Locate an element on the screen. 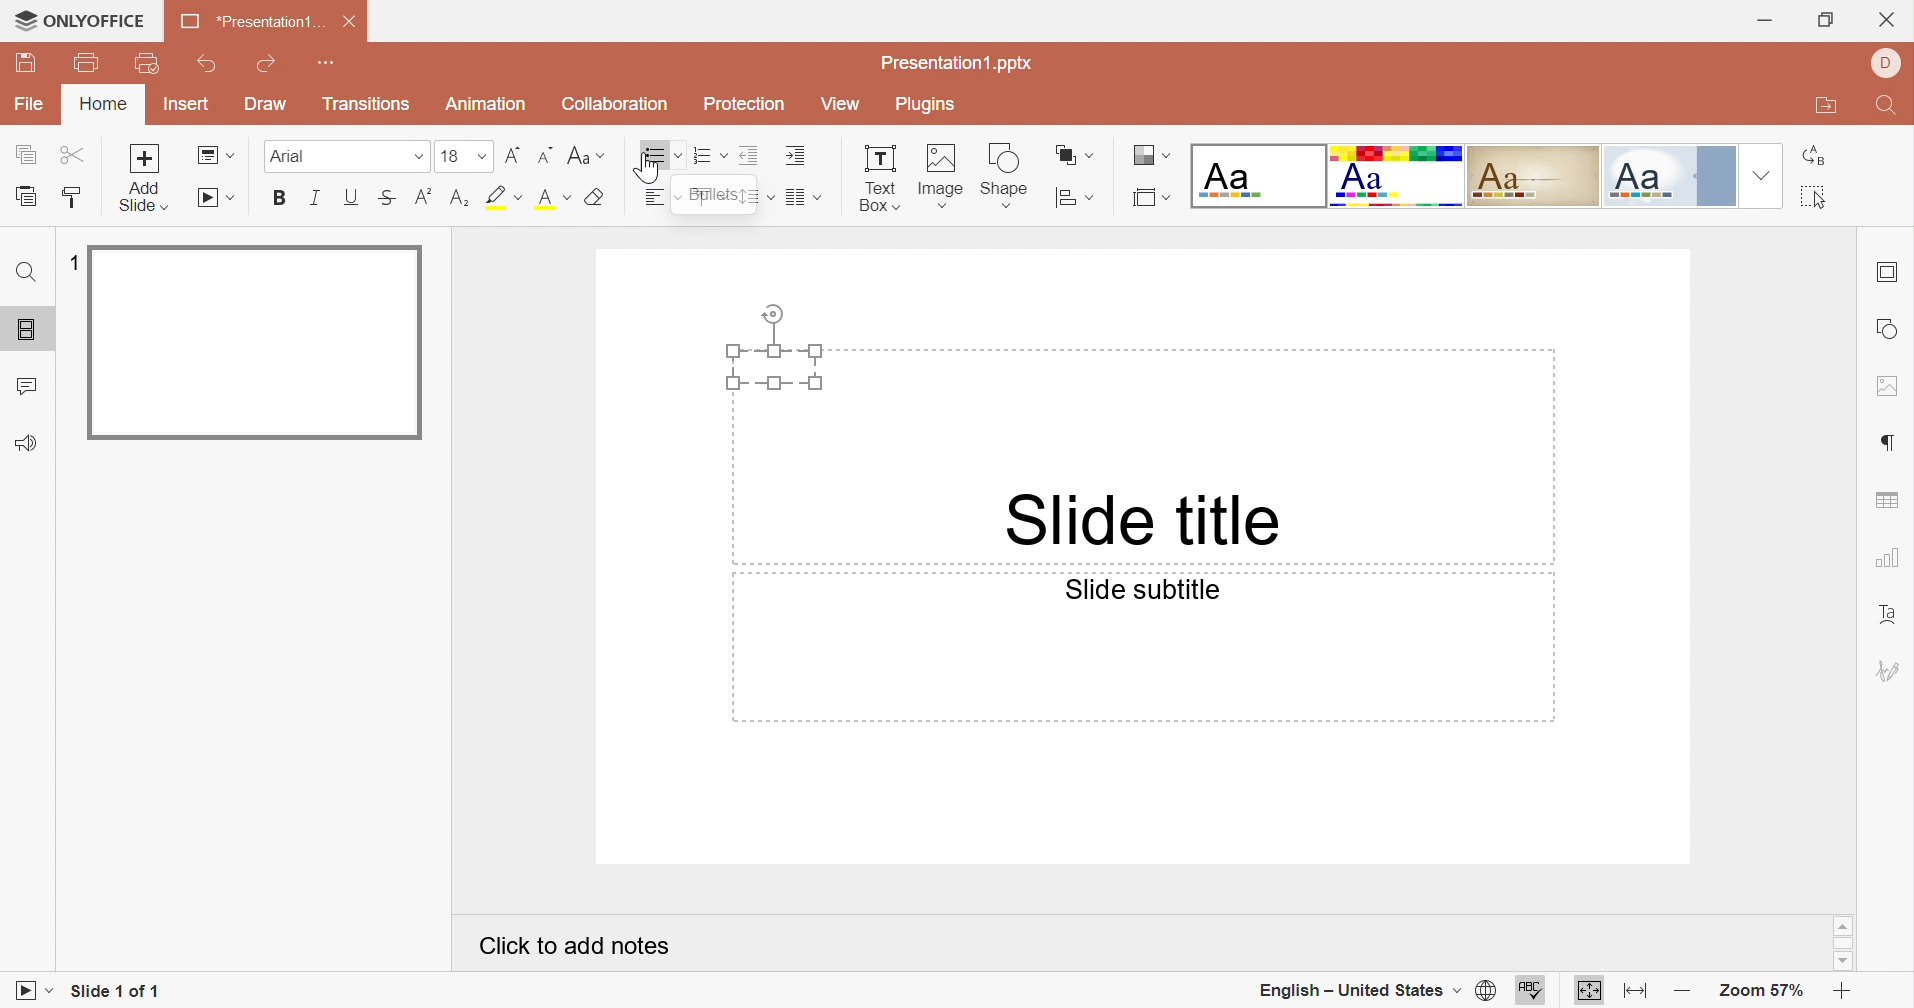  Copy is located at coordinates (26, 156).